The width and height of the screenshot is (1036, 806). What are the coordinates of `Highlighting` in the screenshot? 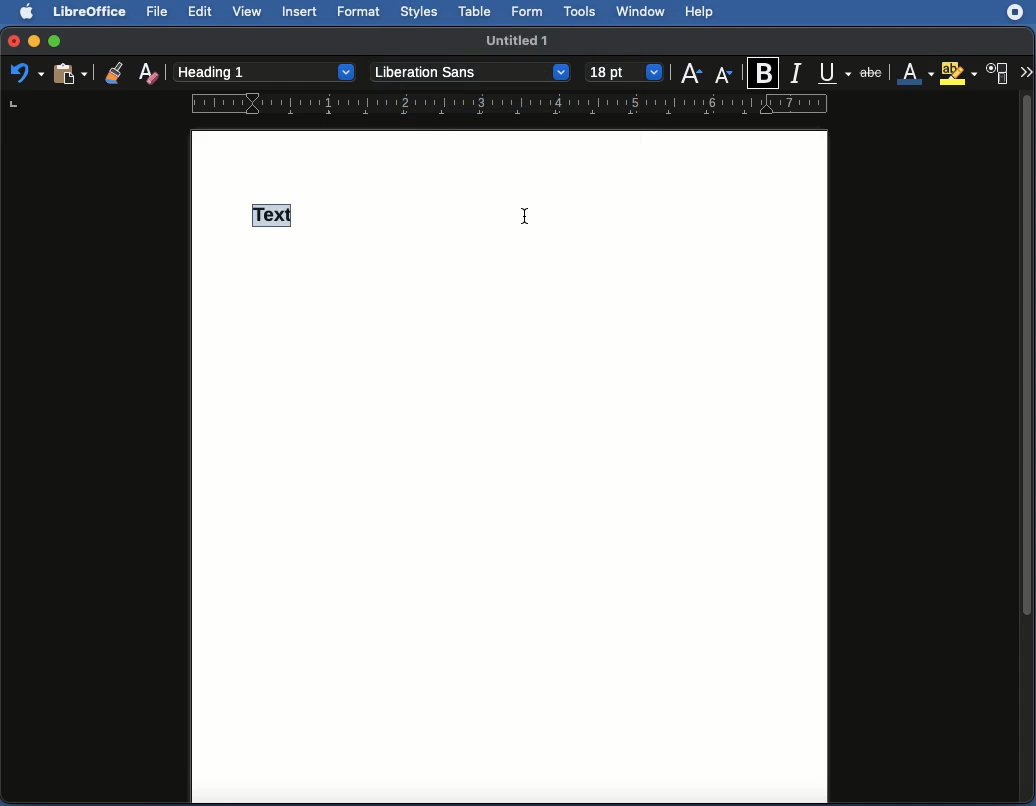 It's located at (958, 73).